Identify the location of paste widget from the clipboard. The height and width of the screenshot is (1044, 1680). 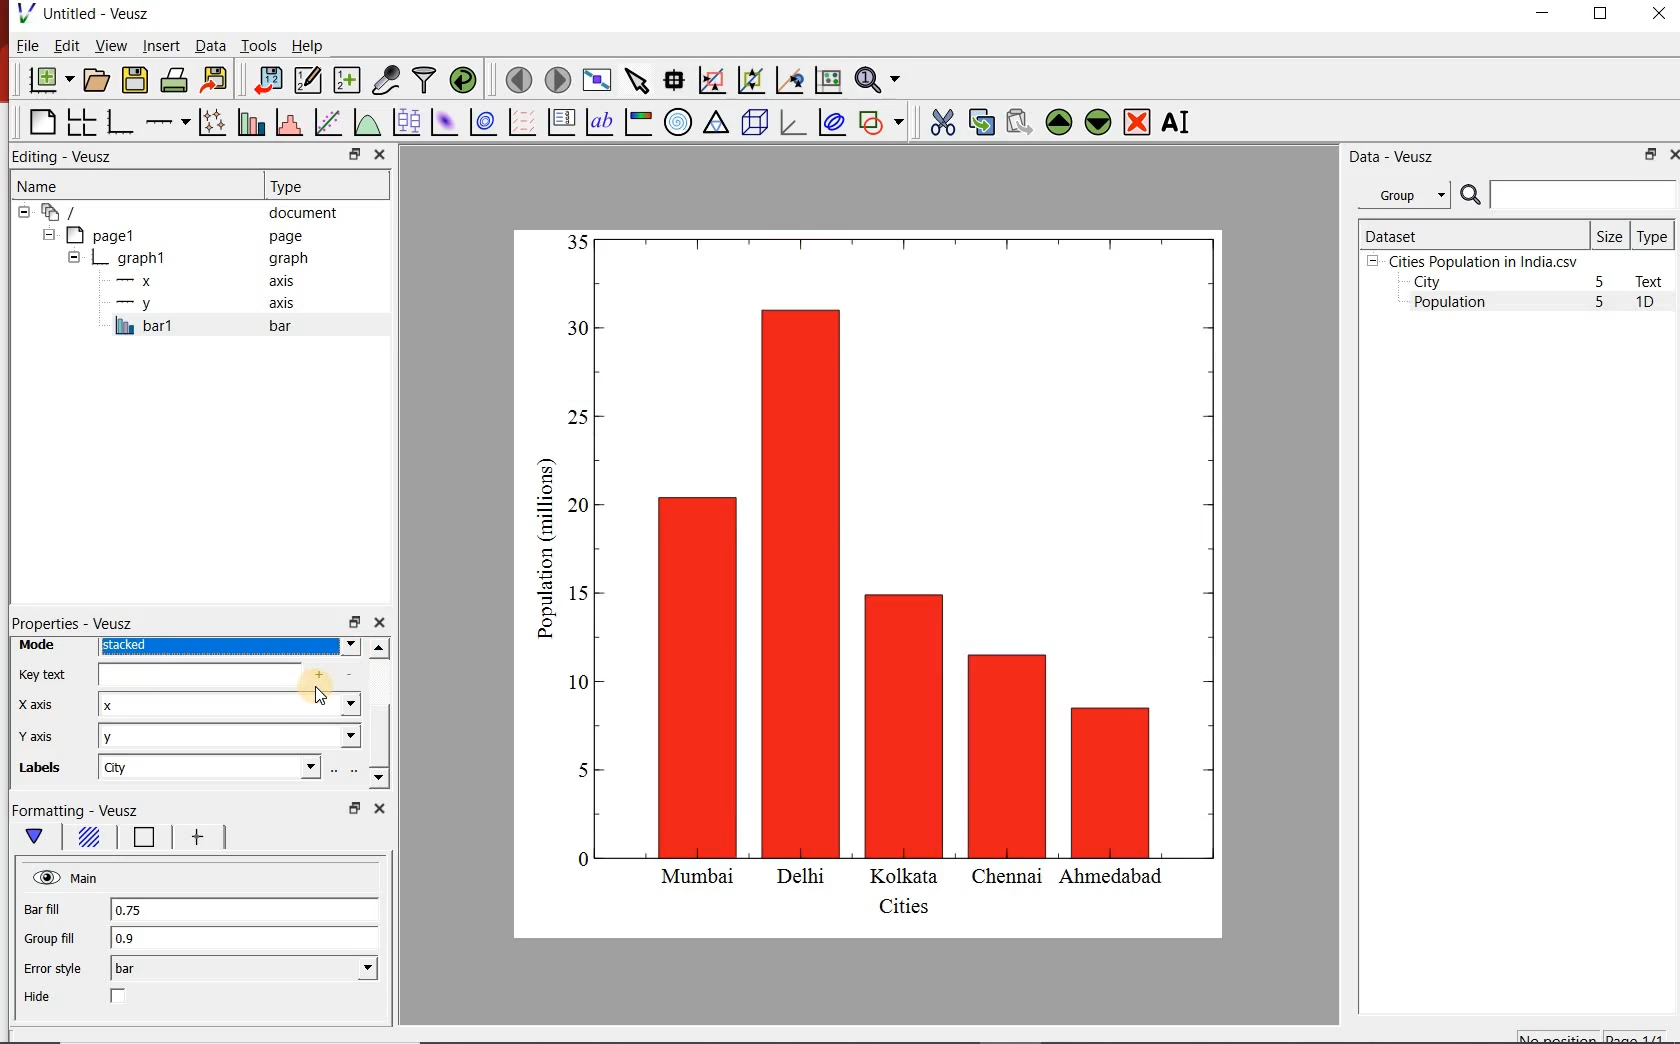
(1019, 122).